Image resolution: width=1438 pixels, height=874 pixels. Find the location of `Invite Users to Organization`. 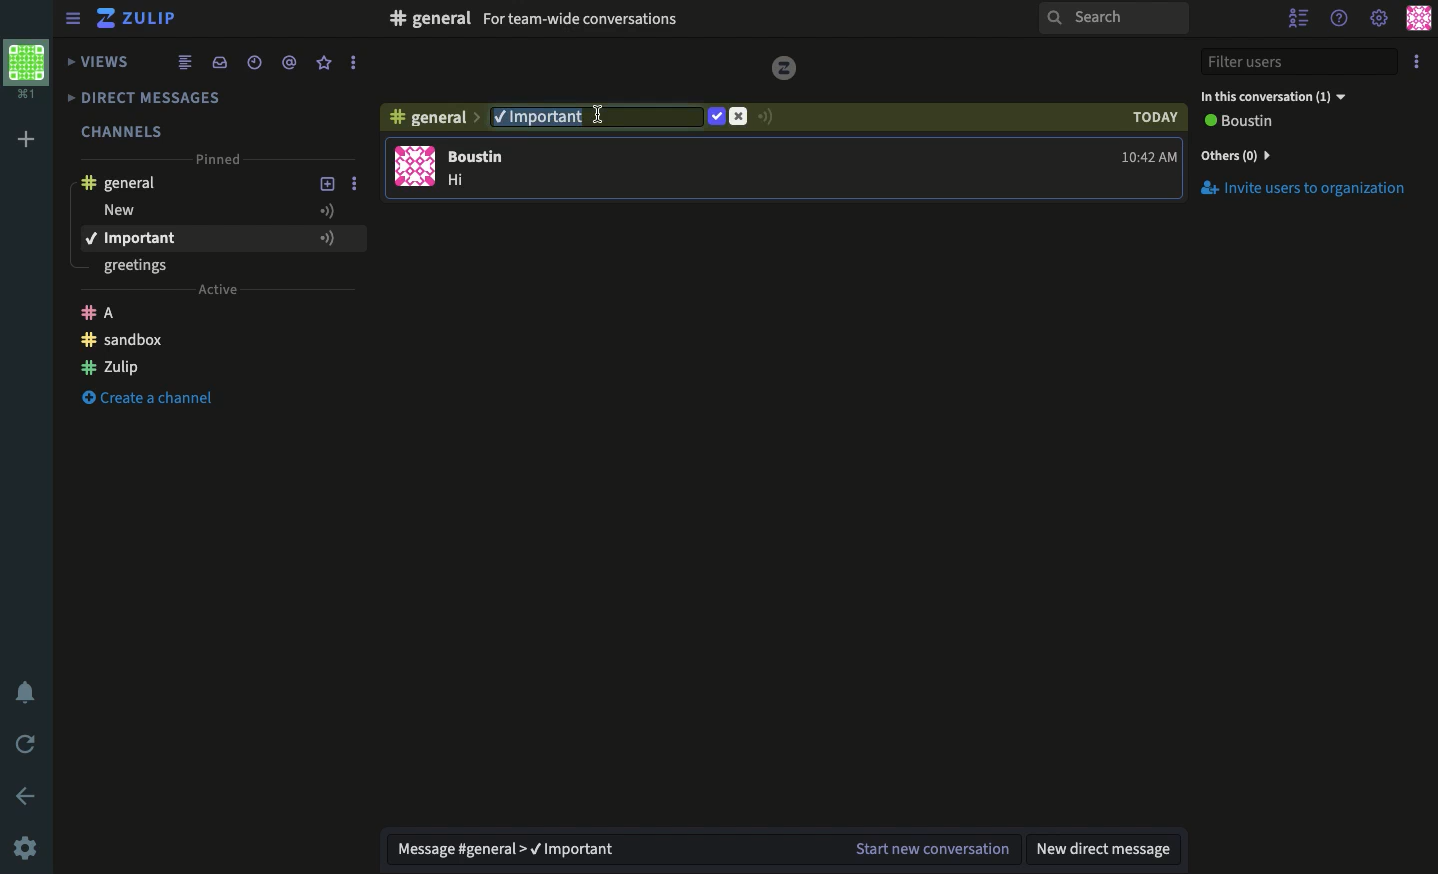

Invite Users to Organization is located at coordinates (1305, 190).